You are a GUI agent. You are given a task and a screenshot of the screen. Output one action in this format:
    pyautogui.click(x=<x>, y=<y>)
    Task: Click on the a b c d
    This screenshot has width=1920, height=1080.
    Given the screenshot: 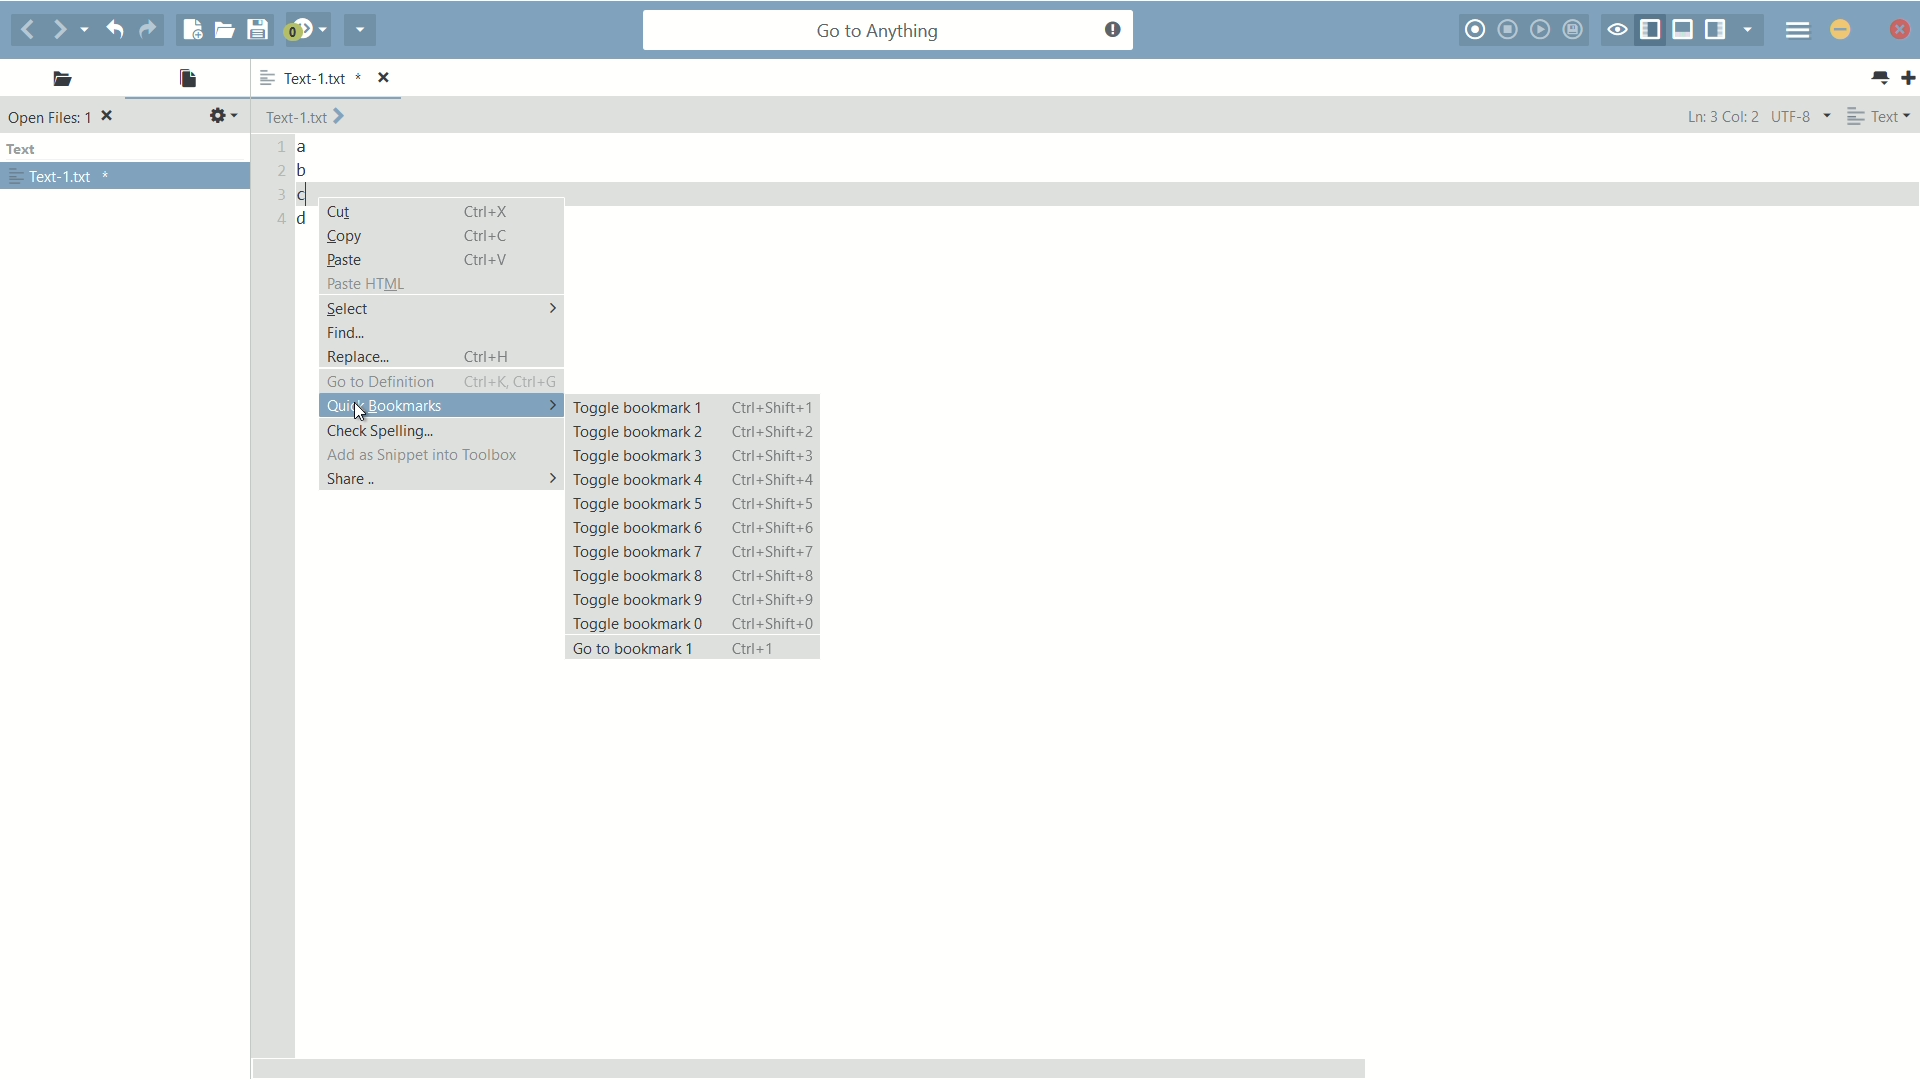 What is the action you would take?
    pyautogui.click(x=306, y=185)
    